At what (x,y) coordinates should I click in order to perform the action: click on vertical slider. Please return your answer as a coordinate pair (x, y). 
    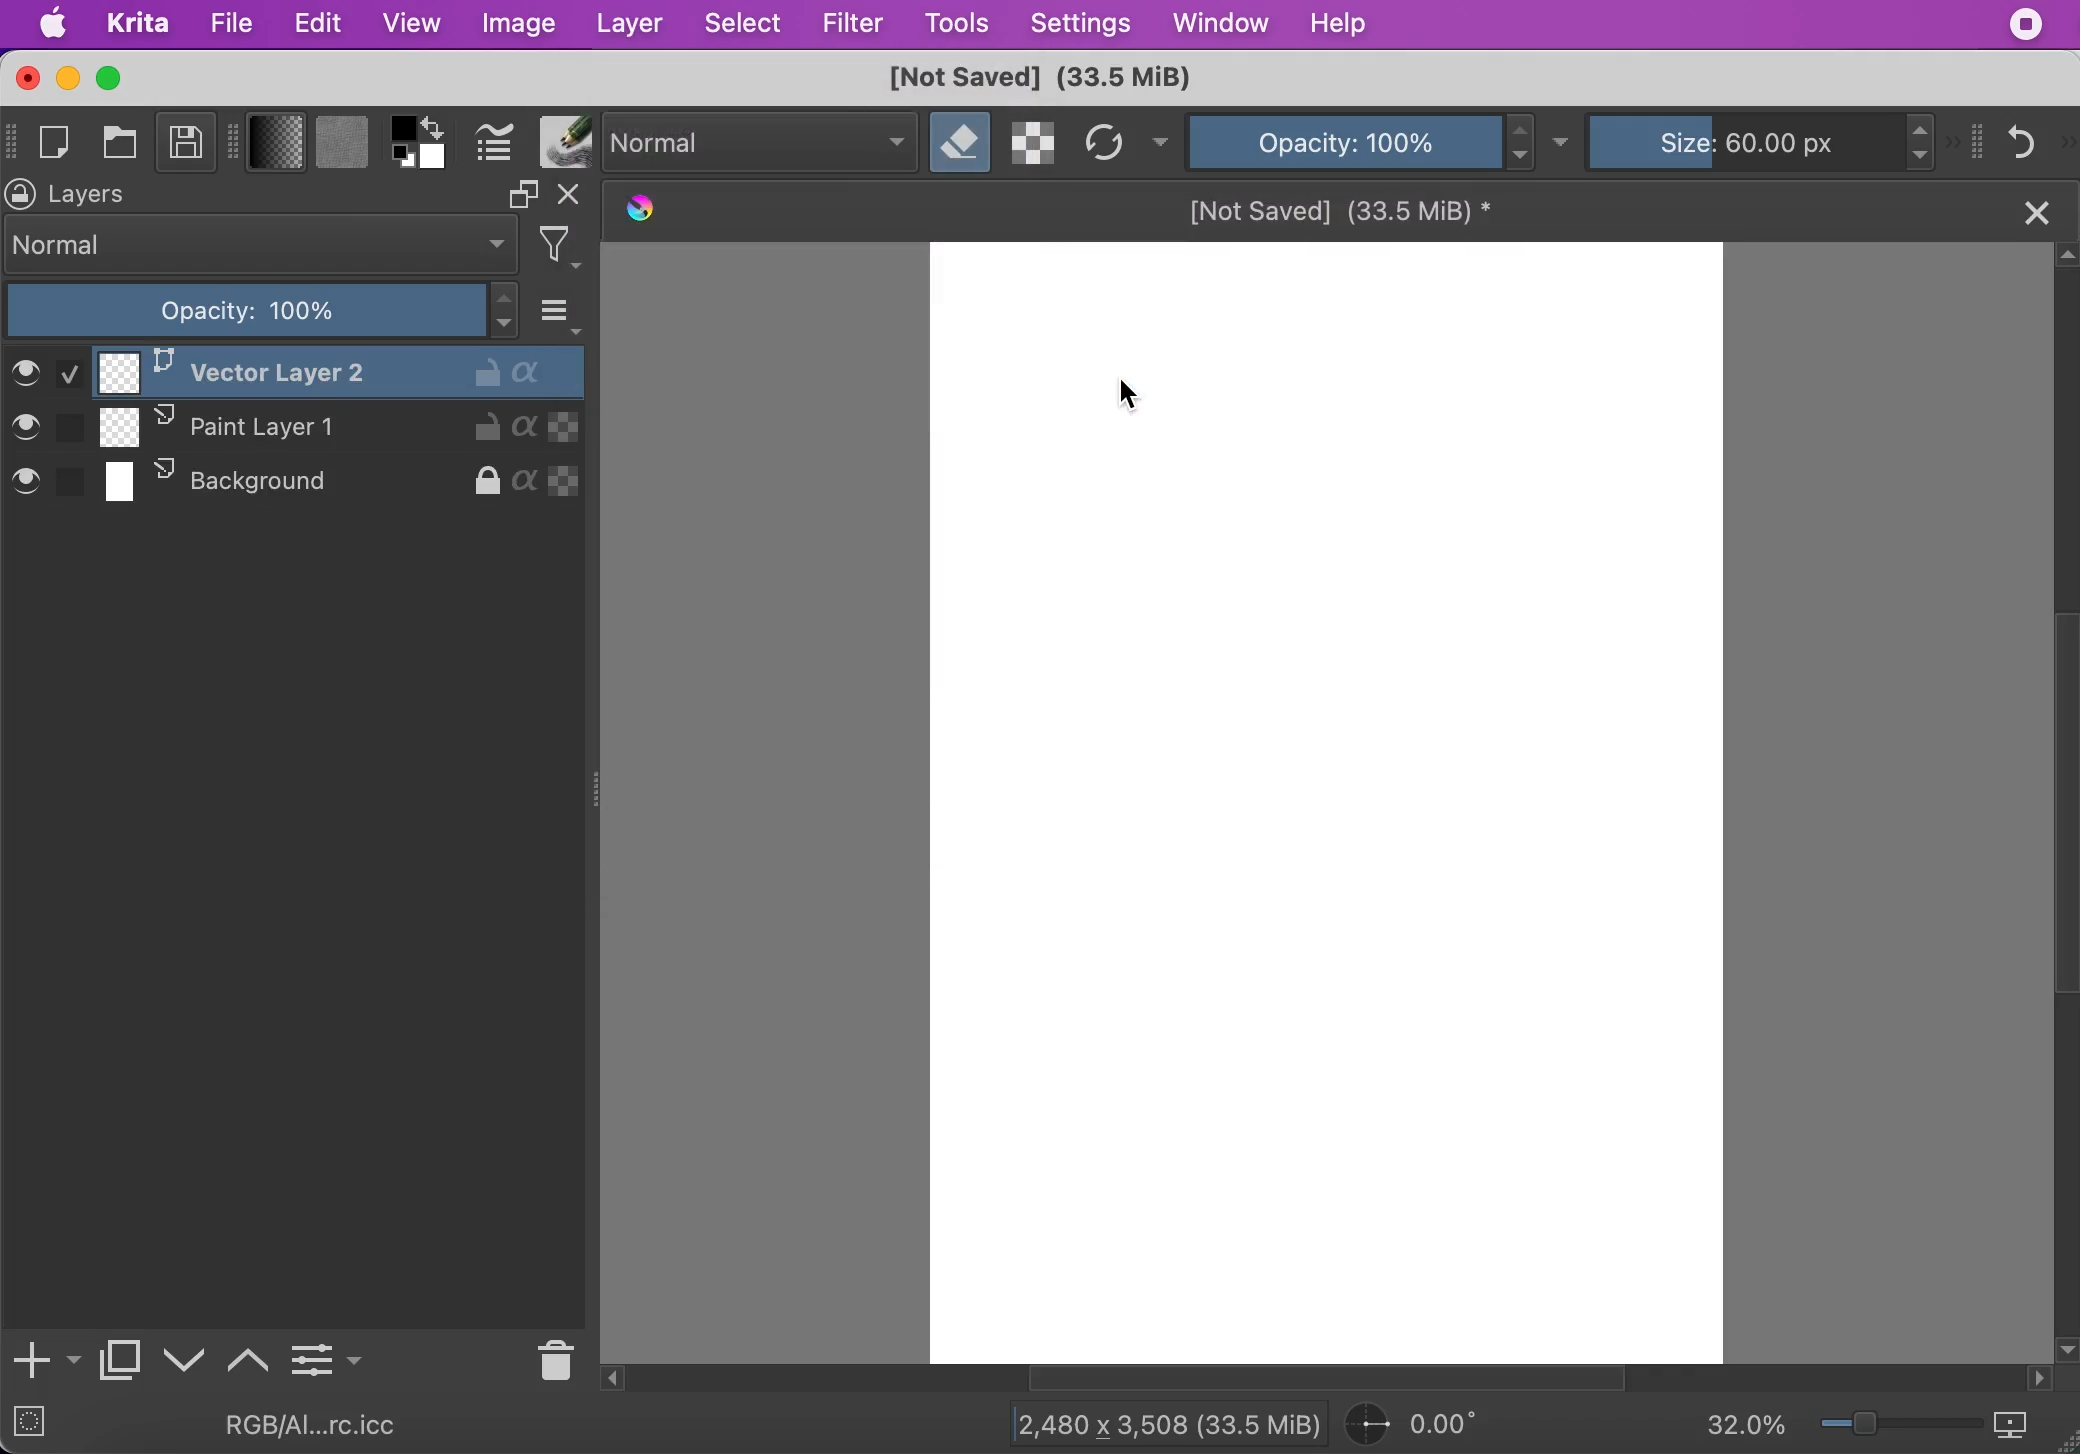
    Looking at the image, I should click on (2062, 712).